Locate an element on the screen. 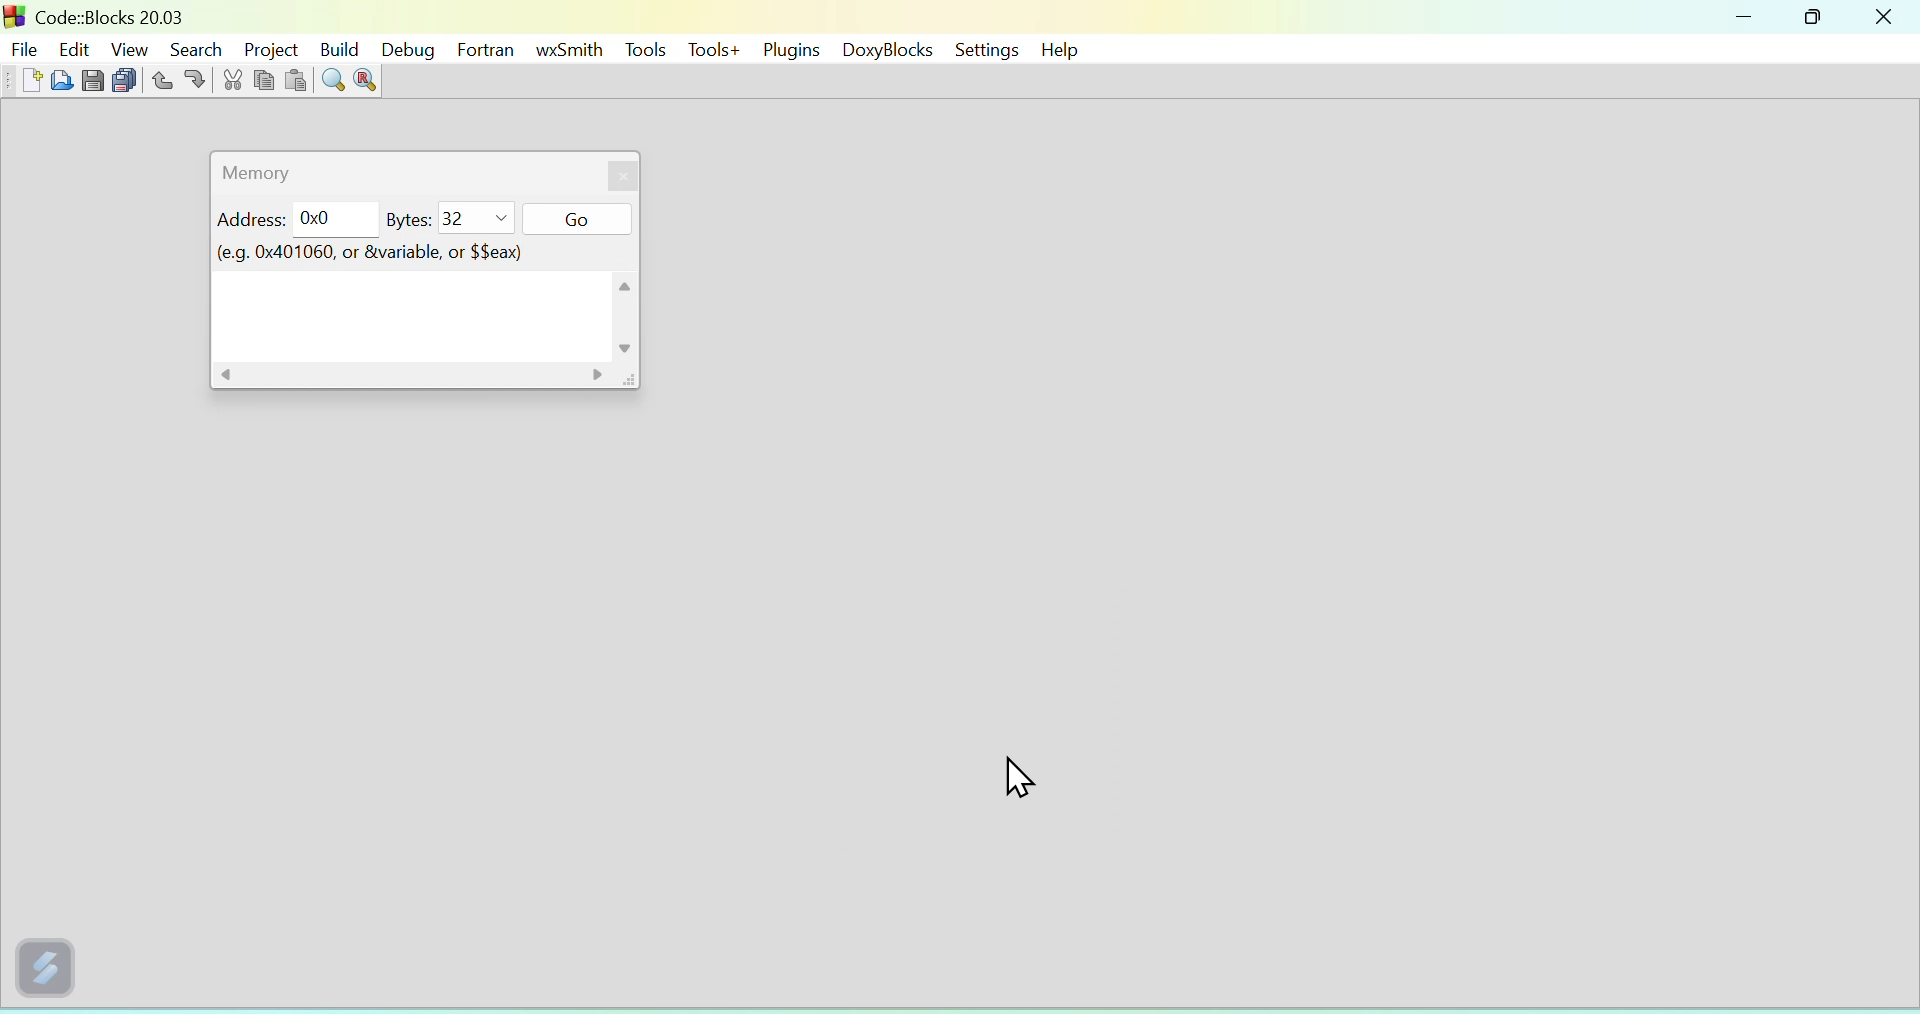  help is located at coordinates (1063, 49).